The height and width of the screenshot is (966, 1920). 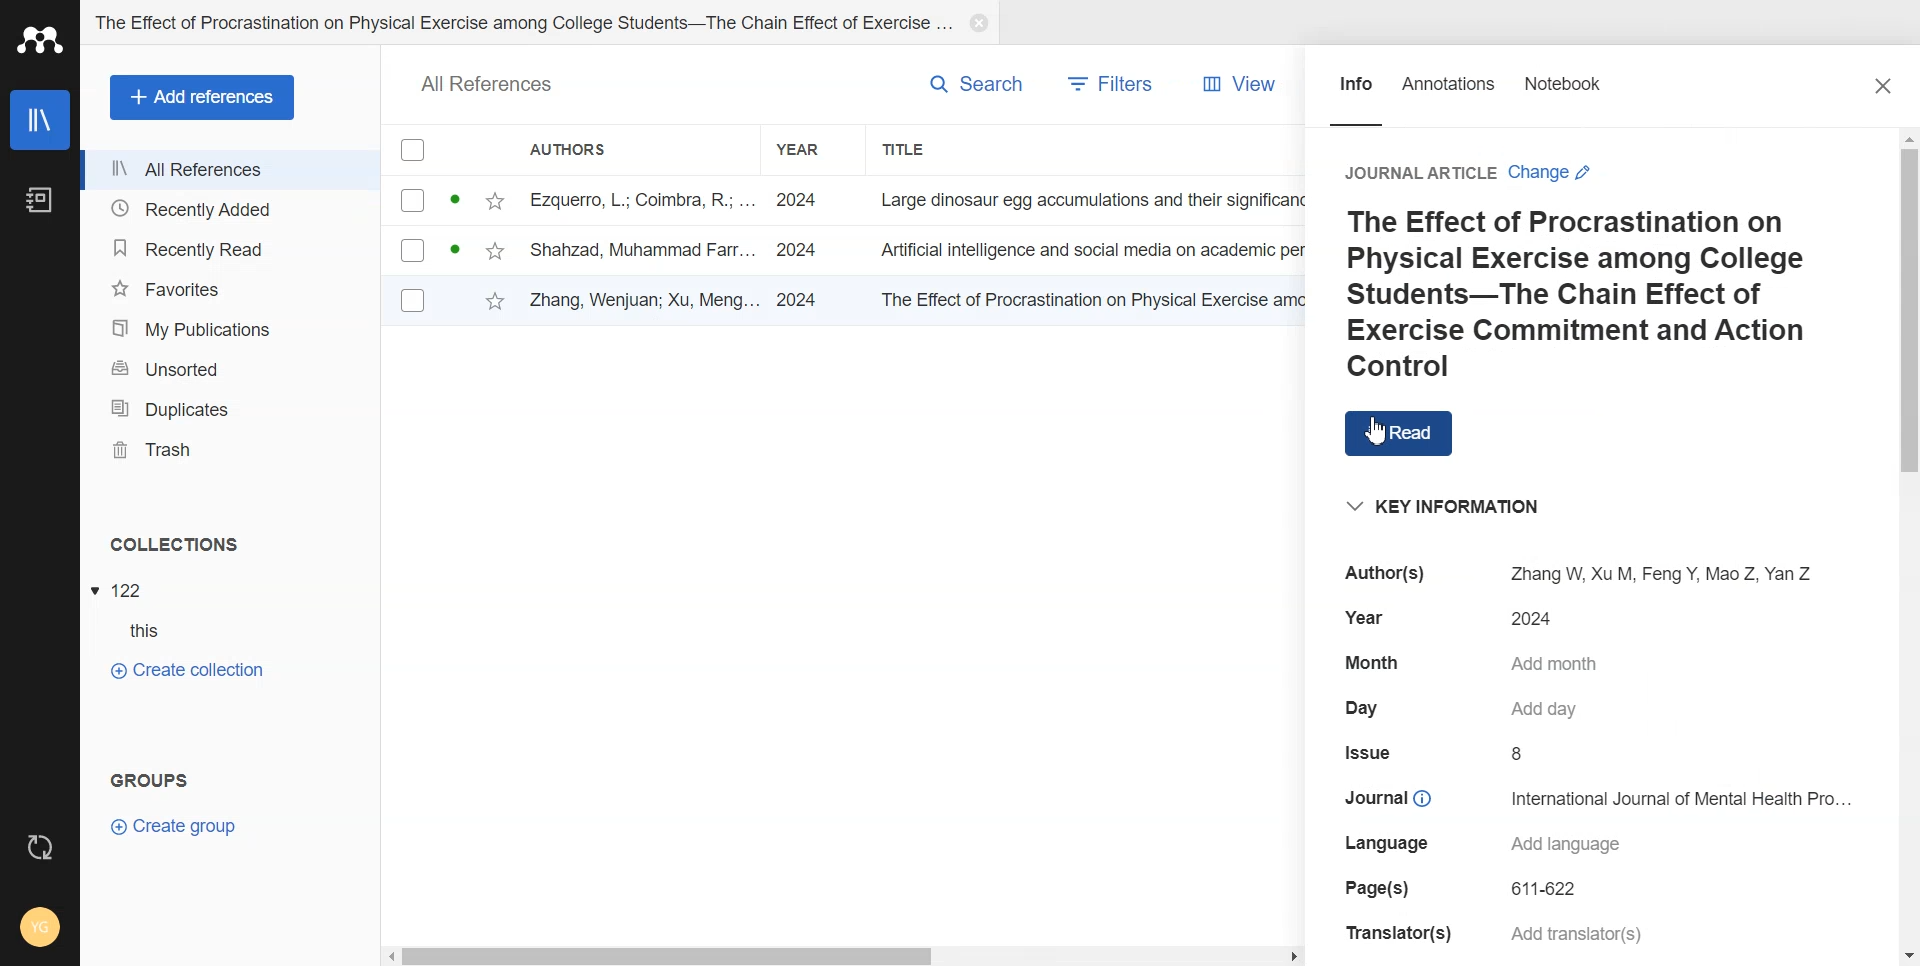 What do you see at coordinates (175, 828) in the screenshot?
I see `Create Group` at bounding box center [175, 828].